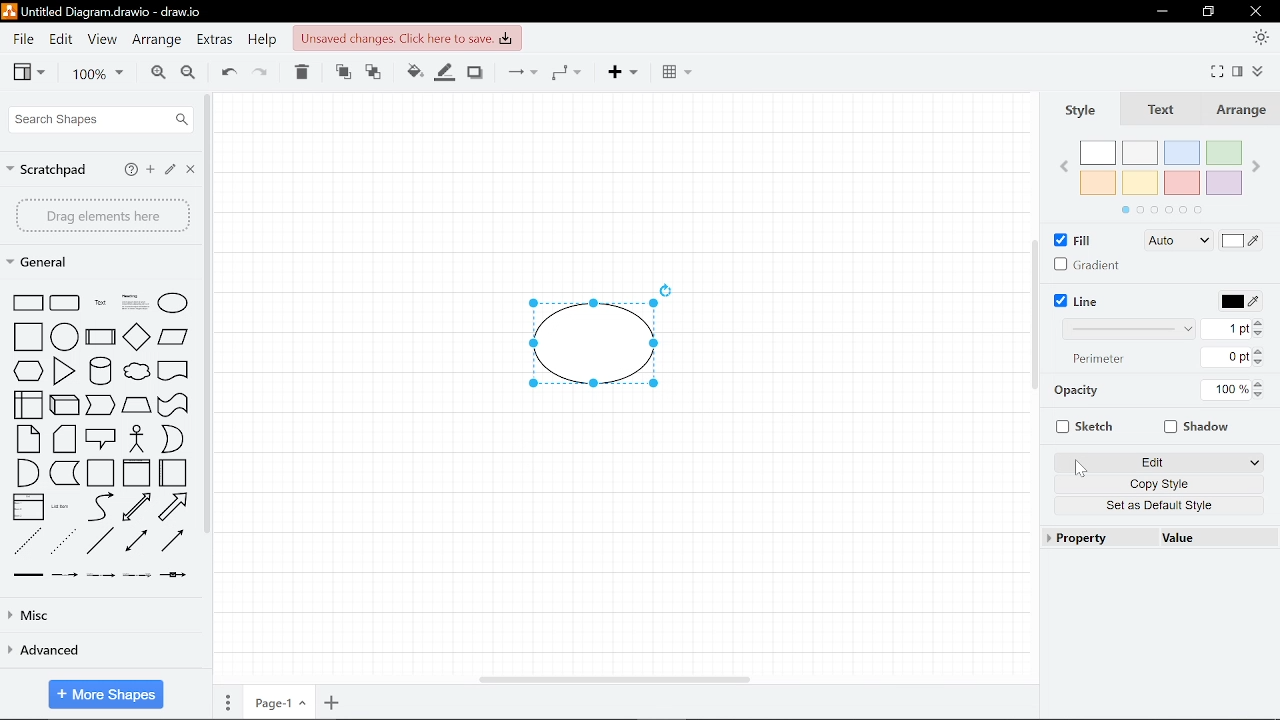 The height and width of the screenshot is (720, 1280). Describe the element at coordinates (1259, 384) in the screenshot. I see `Increase opacity` at that location.